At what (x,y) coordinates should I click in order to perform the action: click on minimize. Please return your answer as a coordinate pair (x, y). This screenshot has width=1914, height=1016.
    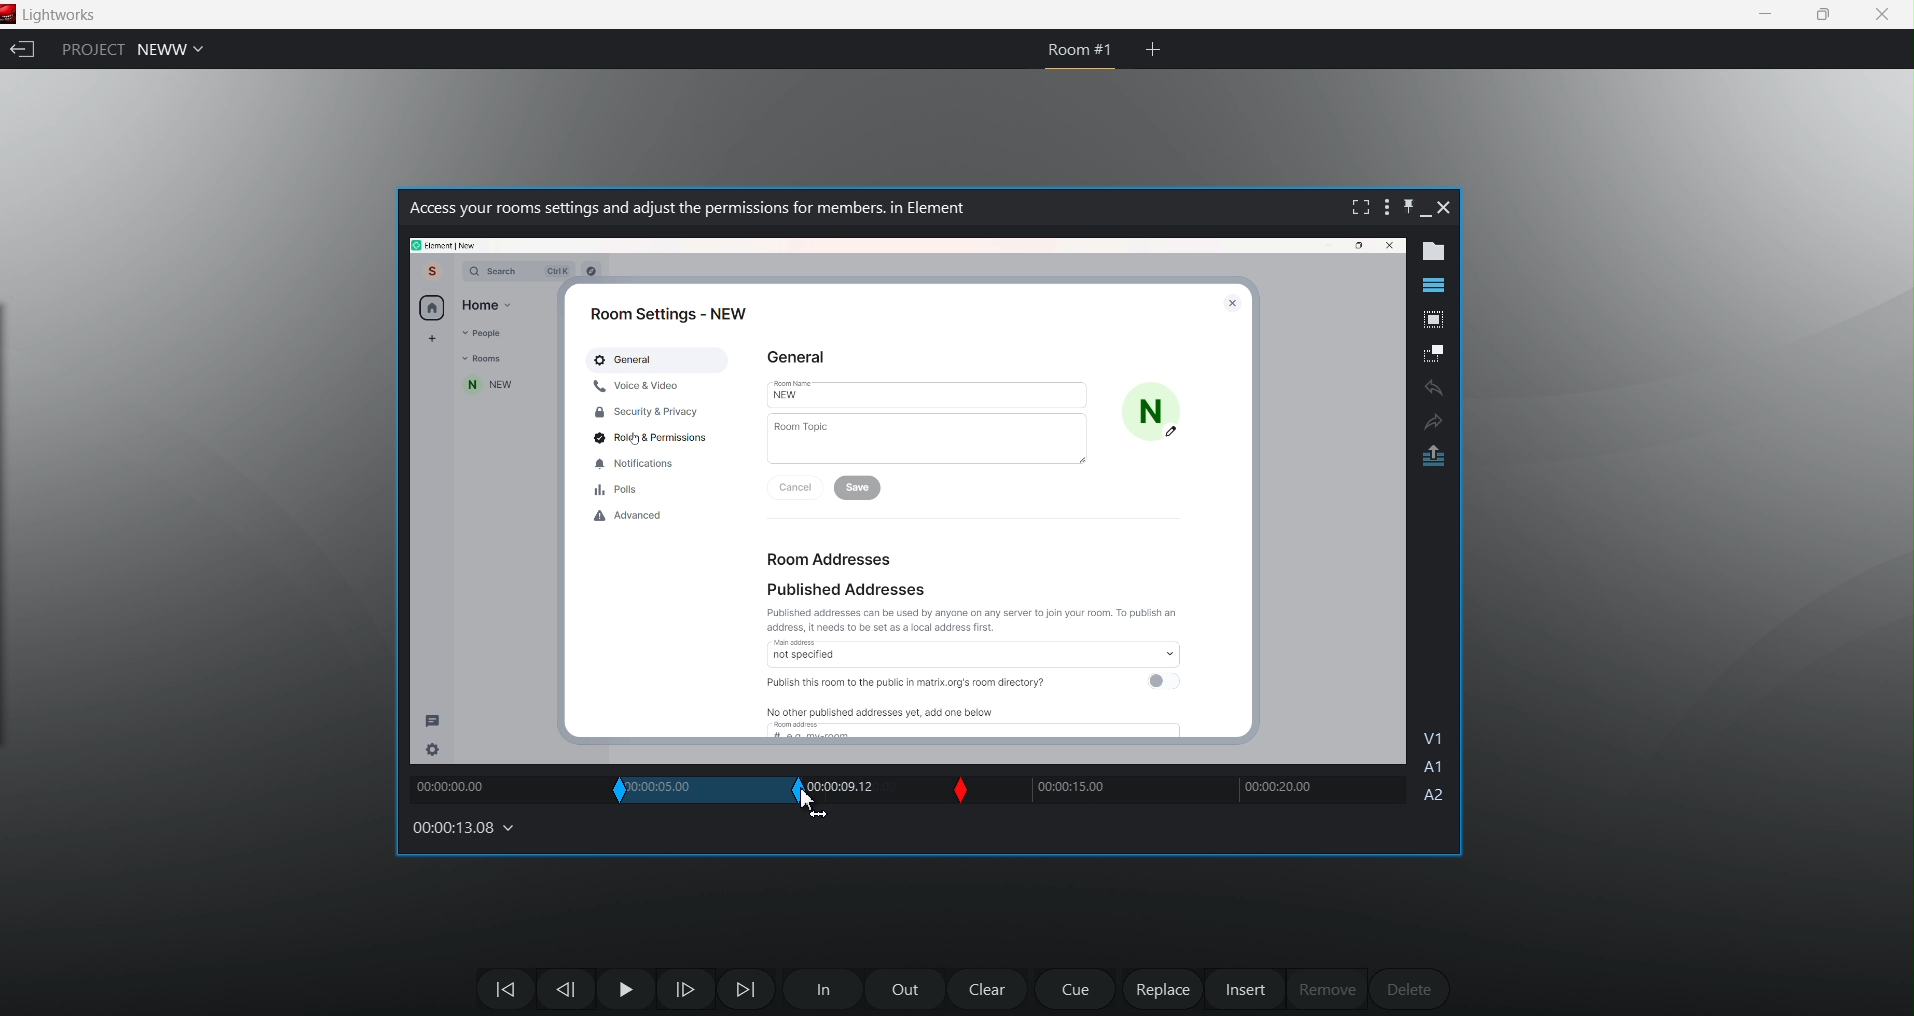
    Looking at the image, I should click on (1430, 208).